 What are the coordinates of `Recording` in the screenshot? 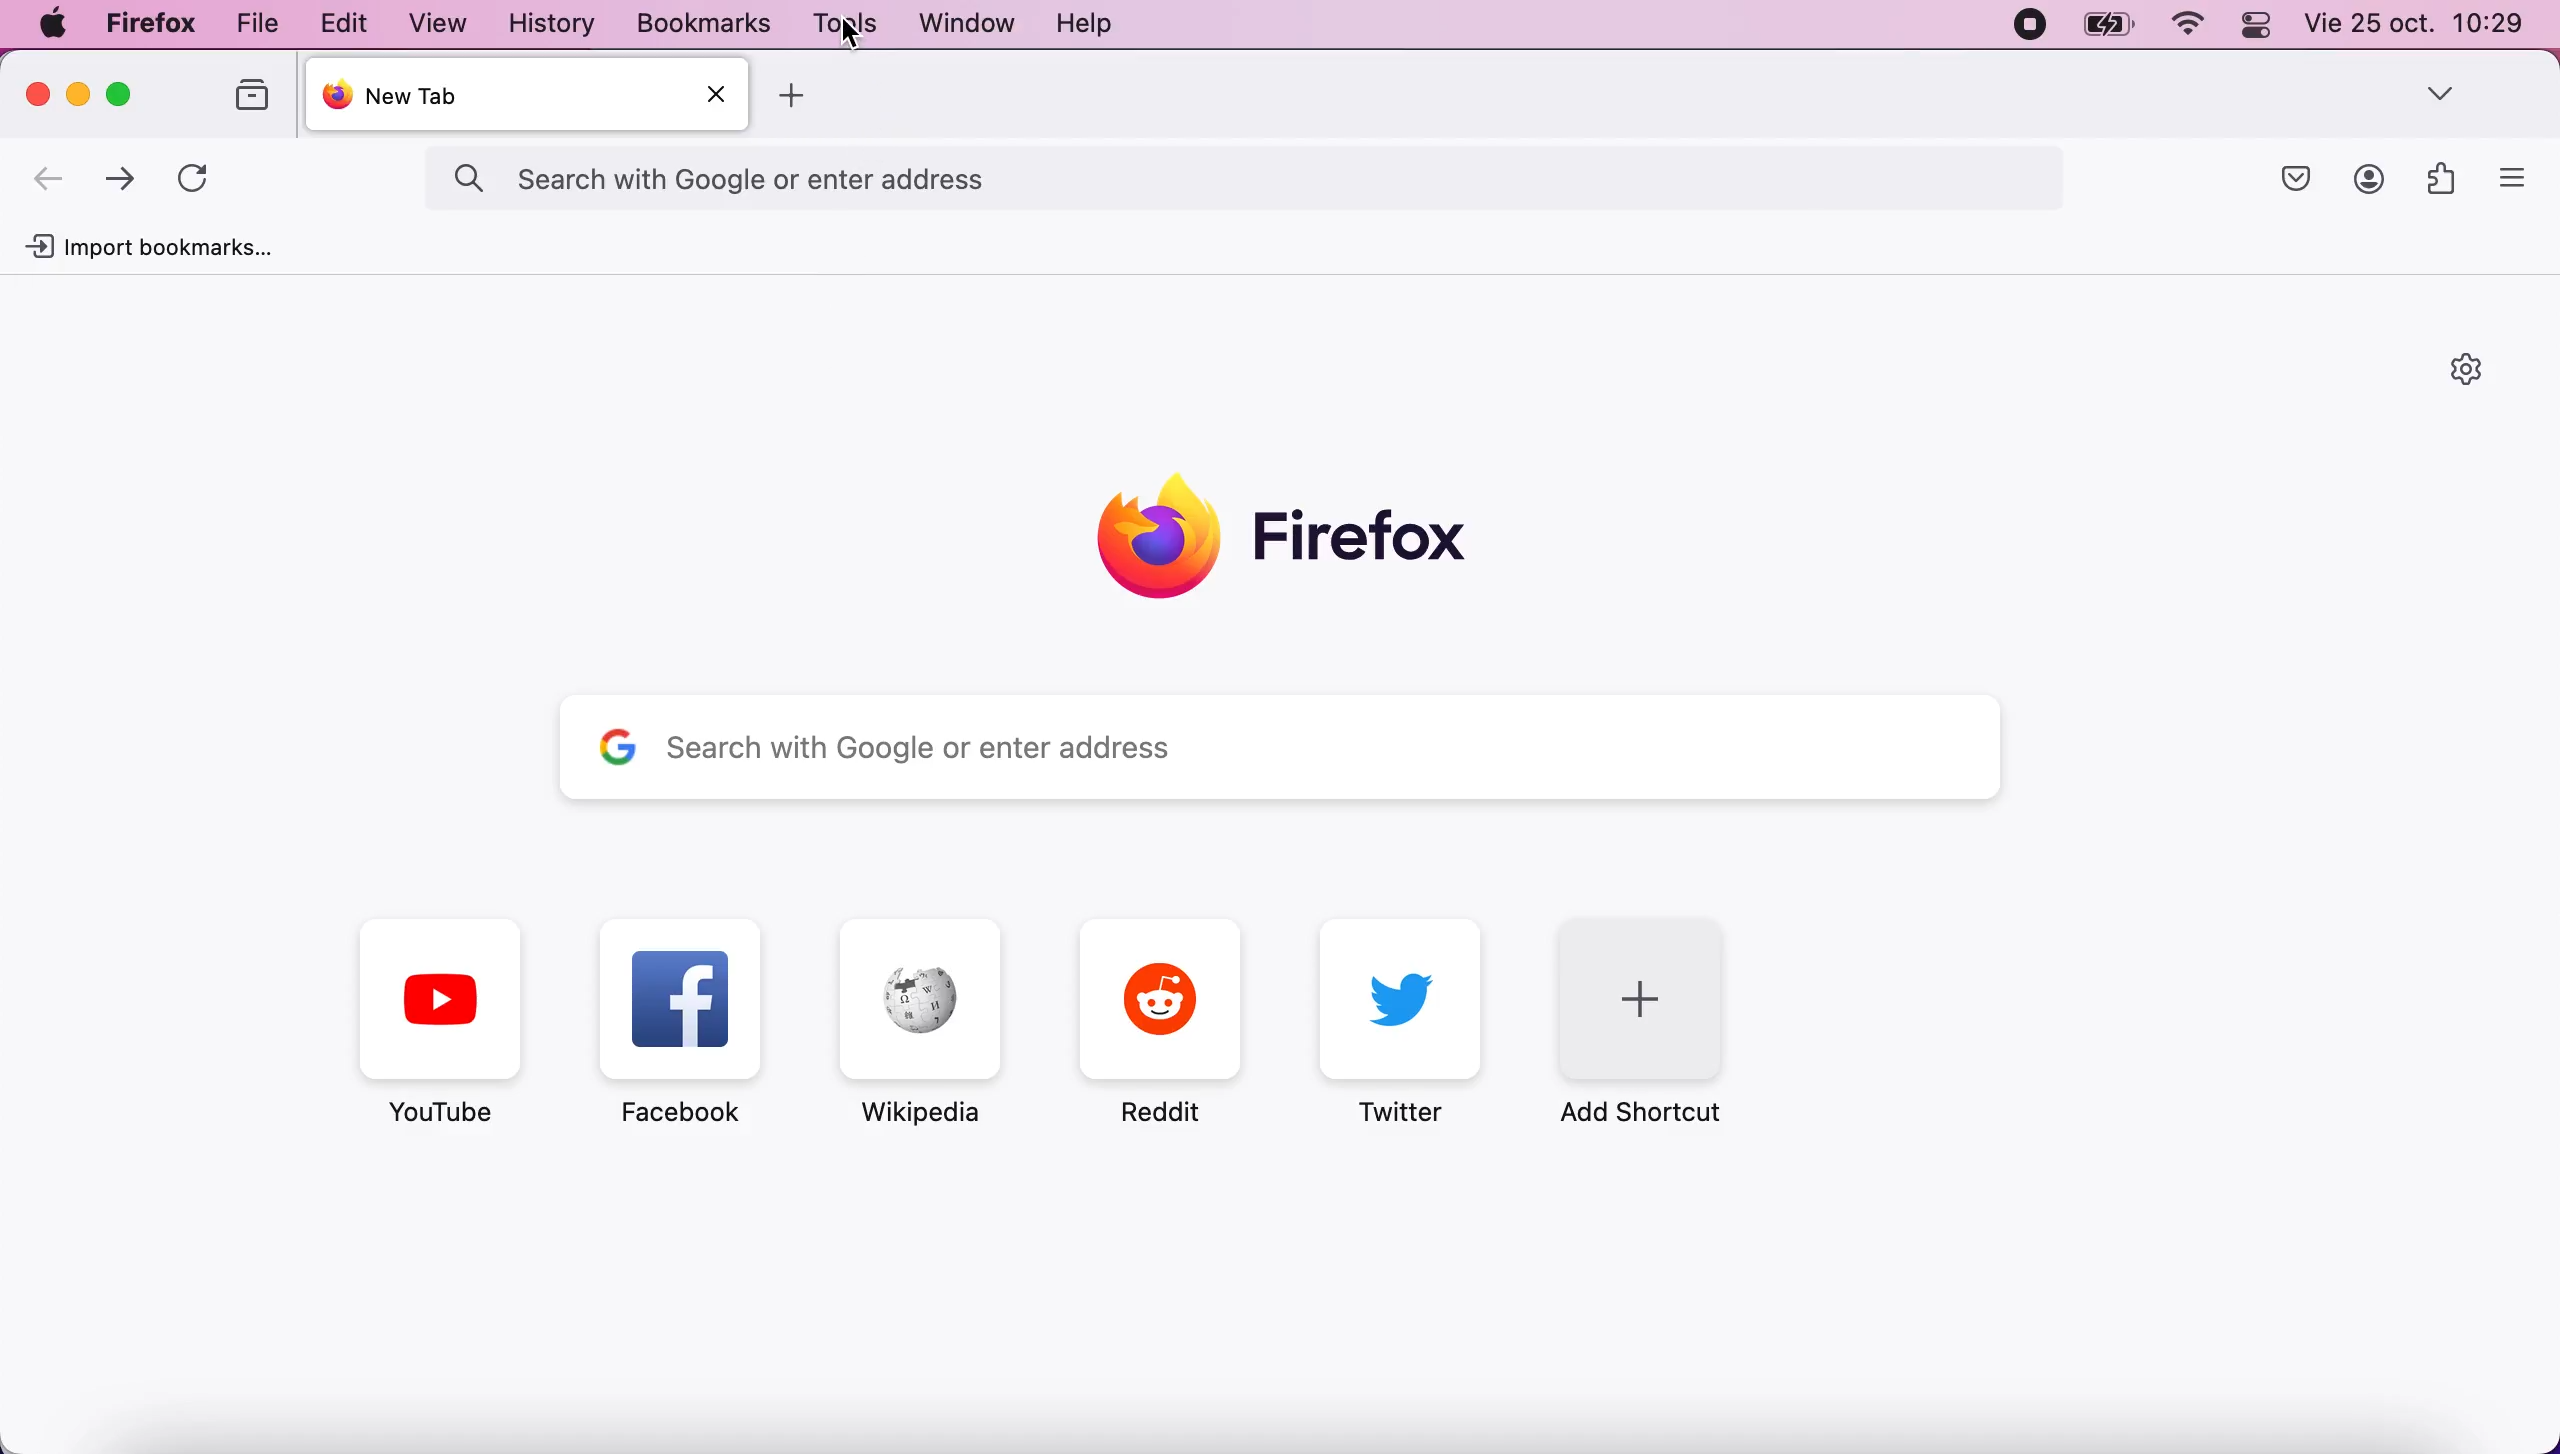 It's located at (2032, 25).